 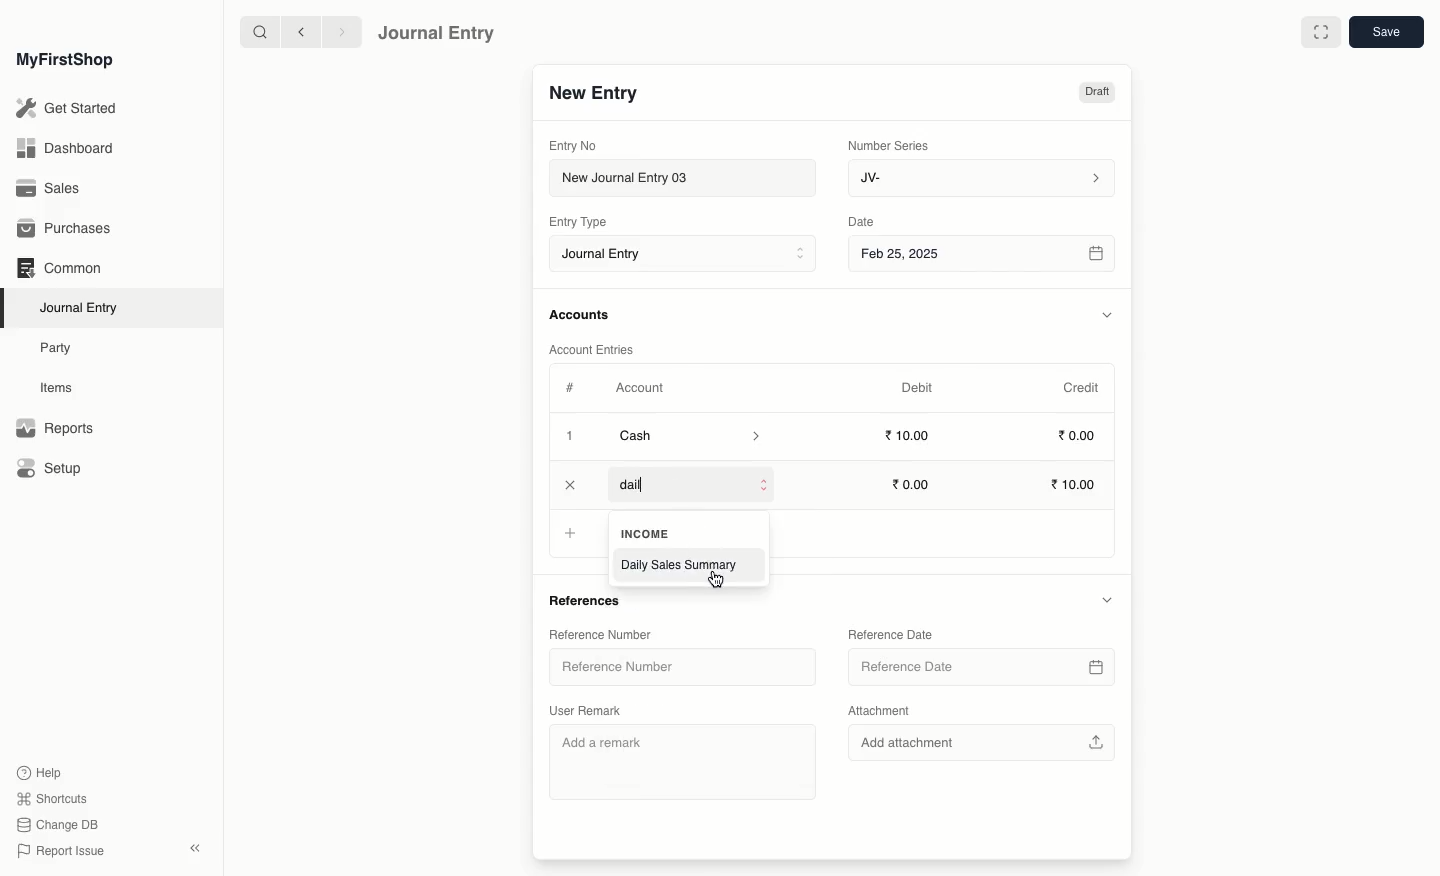 What do you see at coordinates (68, 109) in the screenshot?
I see `Get Started` at bounding box center [68, 109].